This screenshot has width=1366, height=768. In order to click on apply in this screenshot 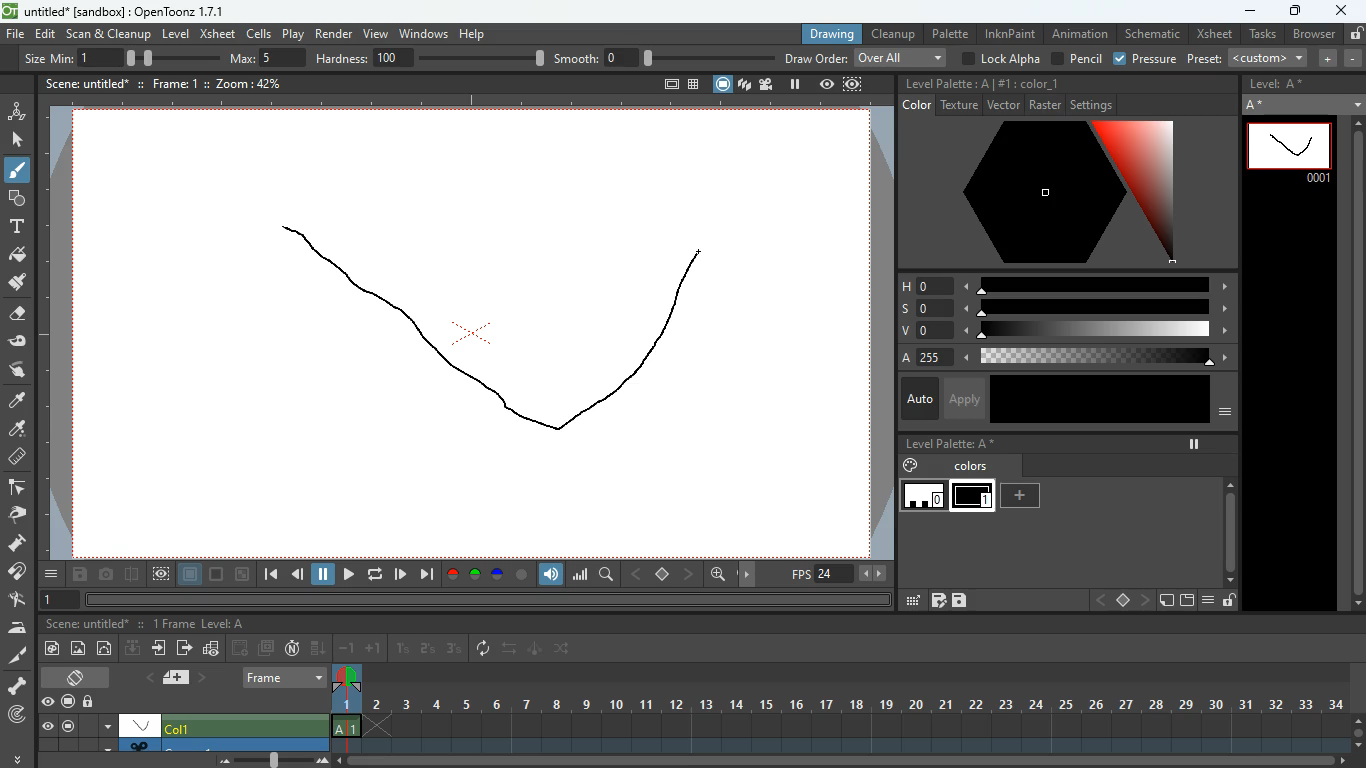, I will do `click(963, 398)`.